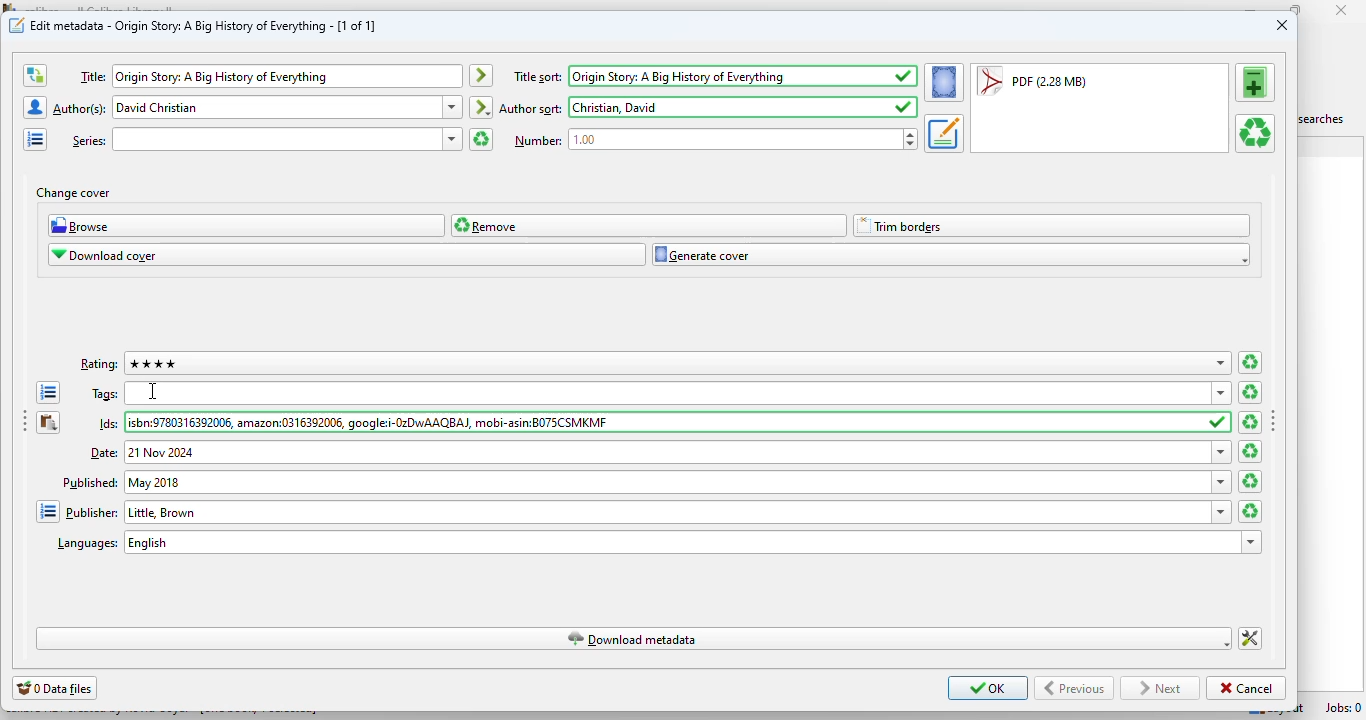 This screenshot has height=720, width=1366. I want to click on dropdown, so click(1221, 363).